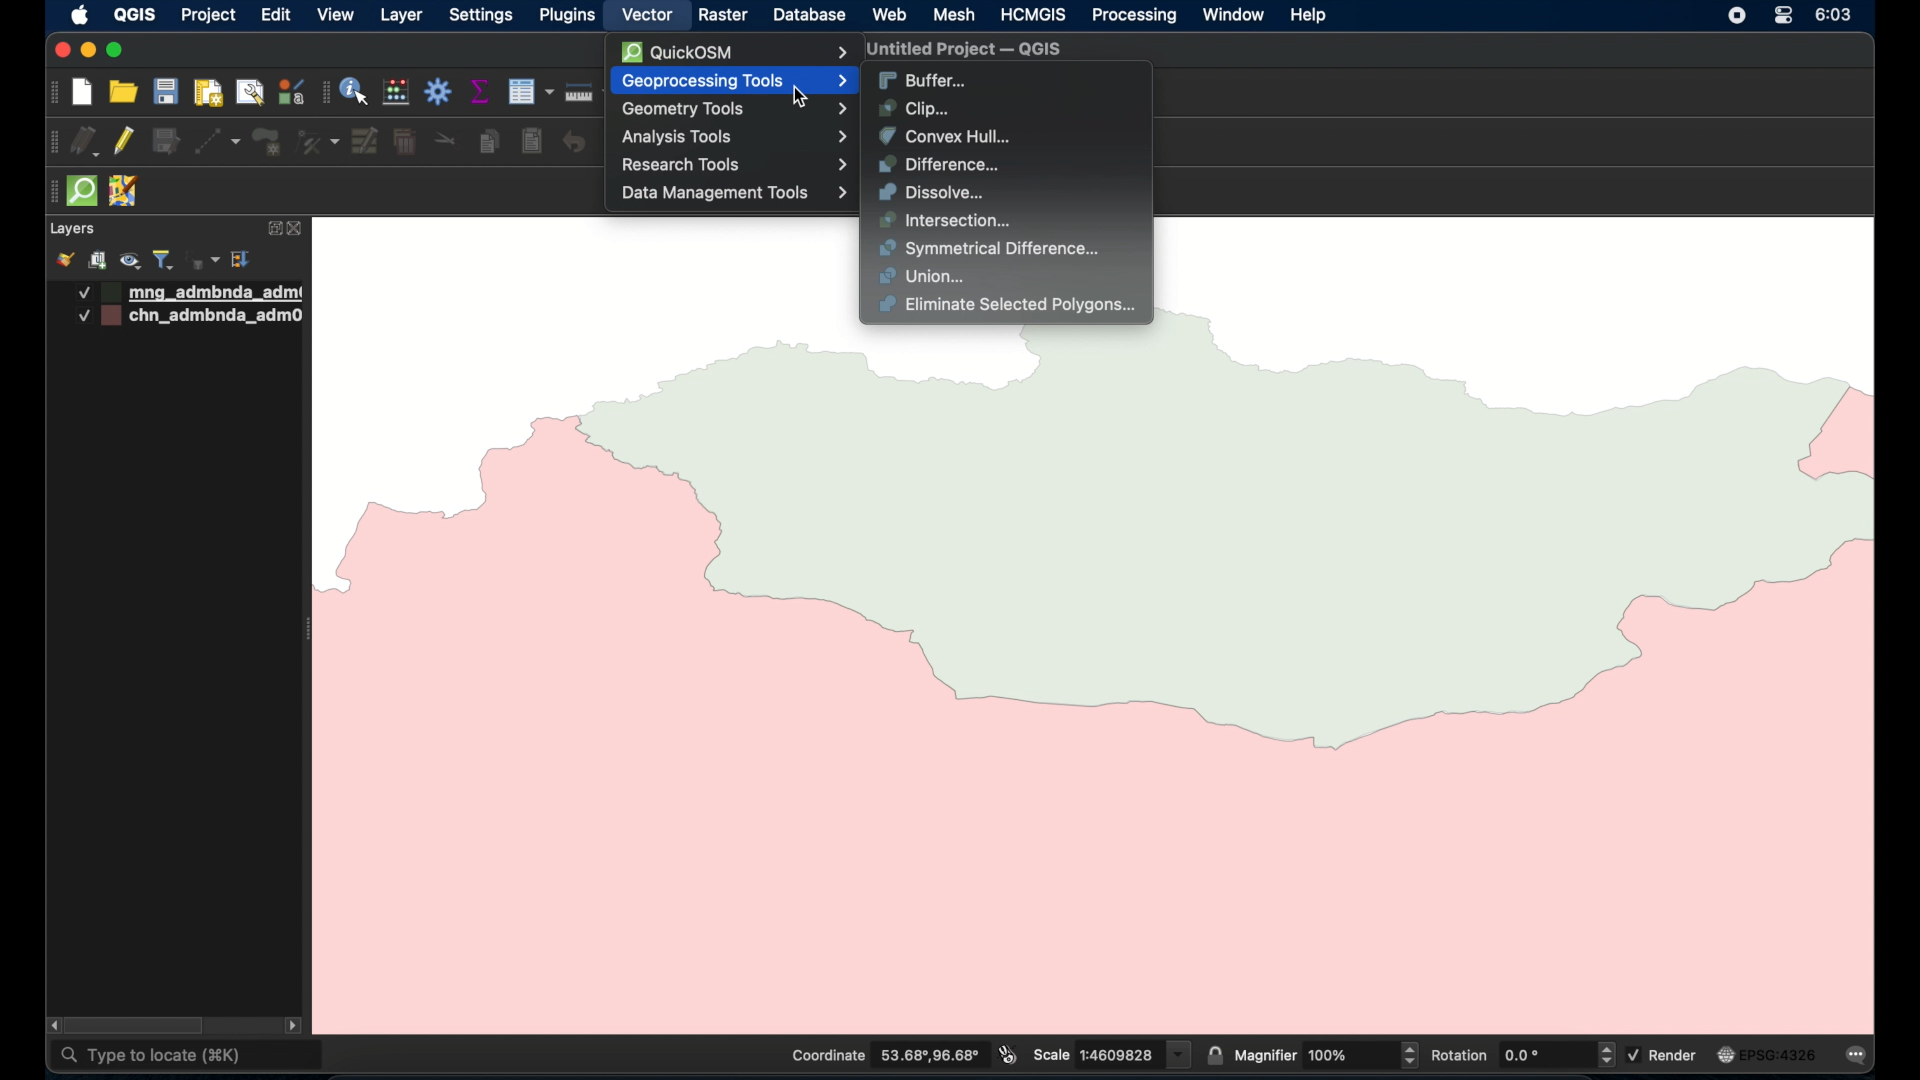 The image size is (1920, 1080). Describe the element at coordinates (735, 192) in the screenshot. I see `data management tools menu` at that location.